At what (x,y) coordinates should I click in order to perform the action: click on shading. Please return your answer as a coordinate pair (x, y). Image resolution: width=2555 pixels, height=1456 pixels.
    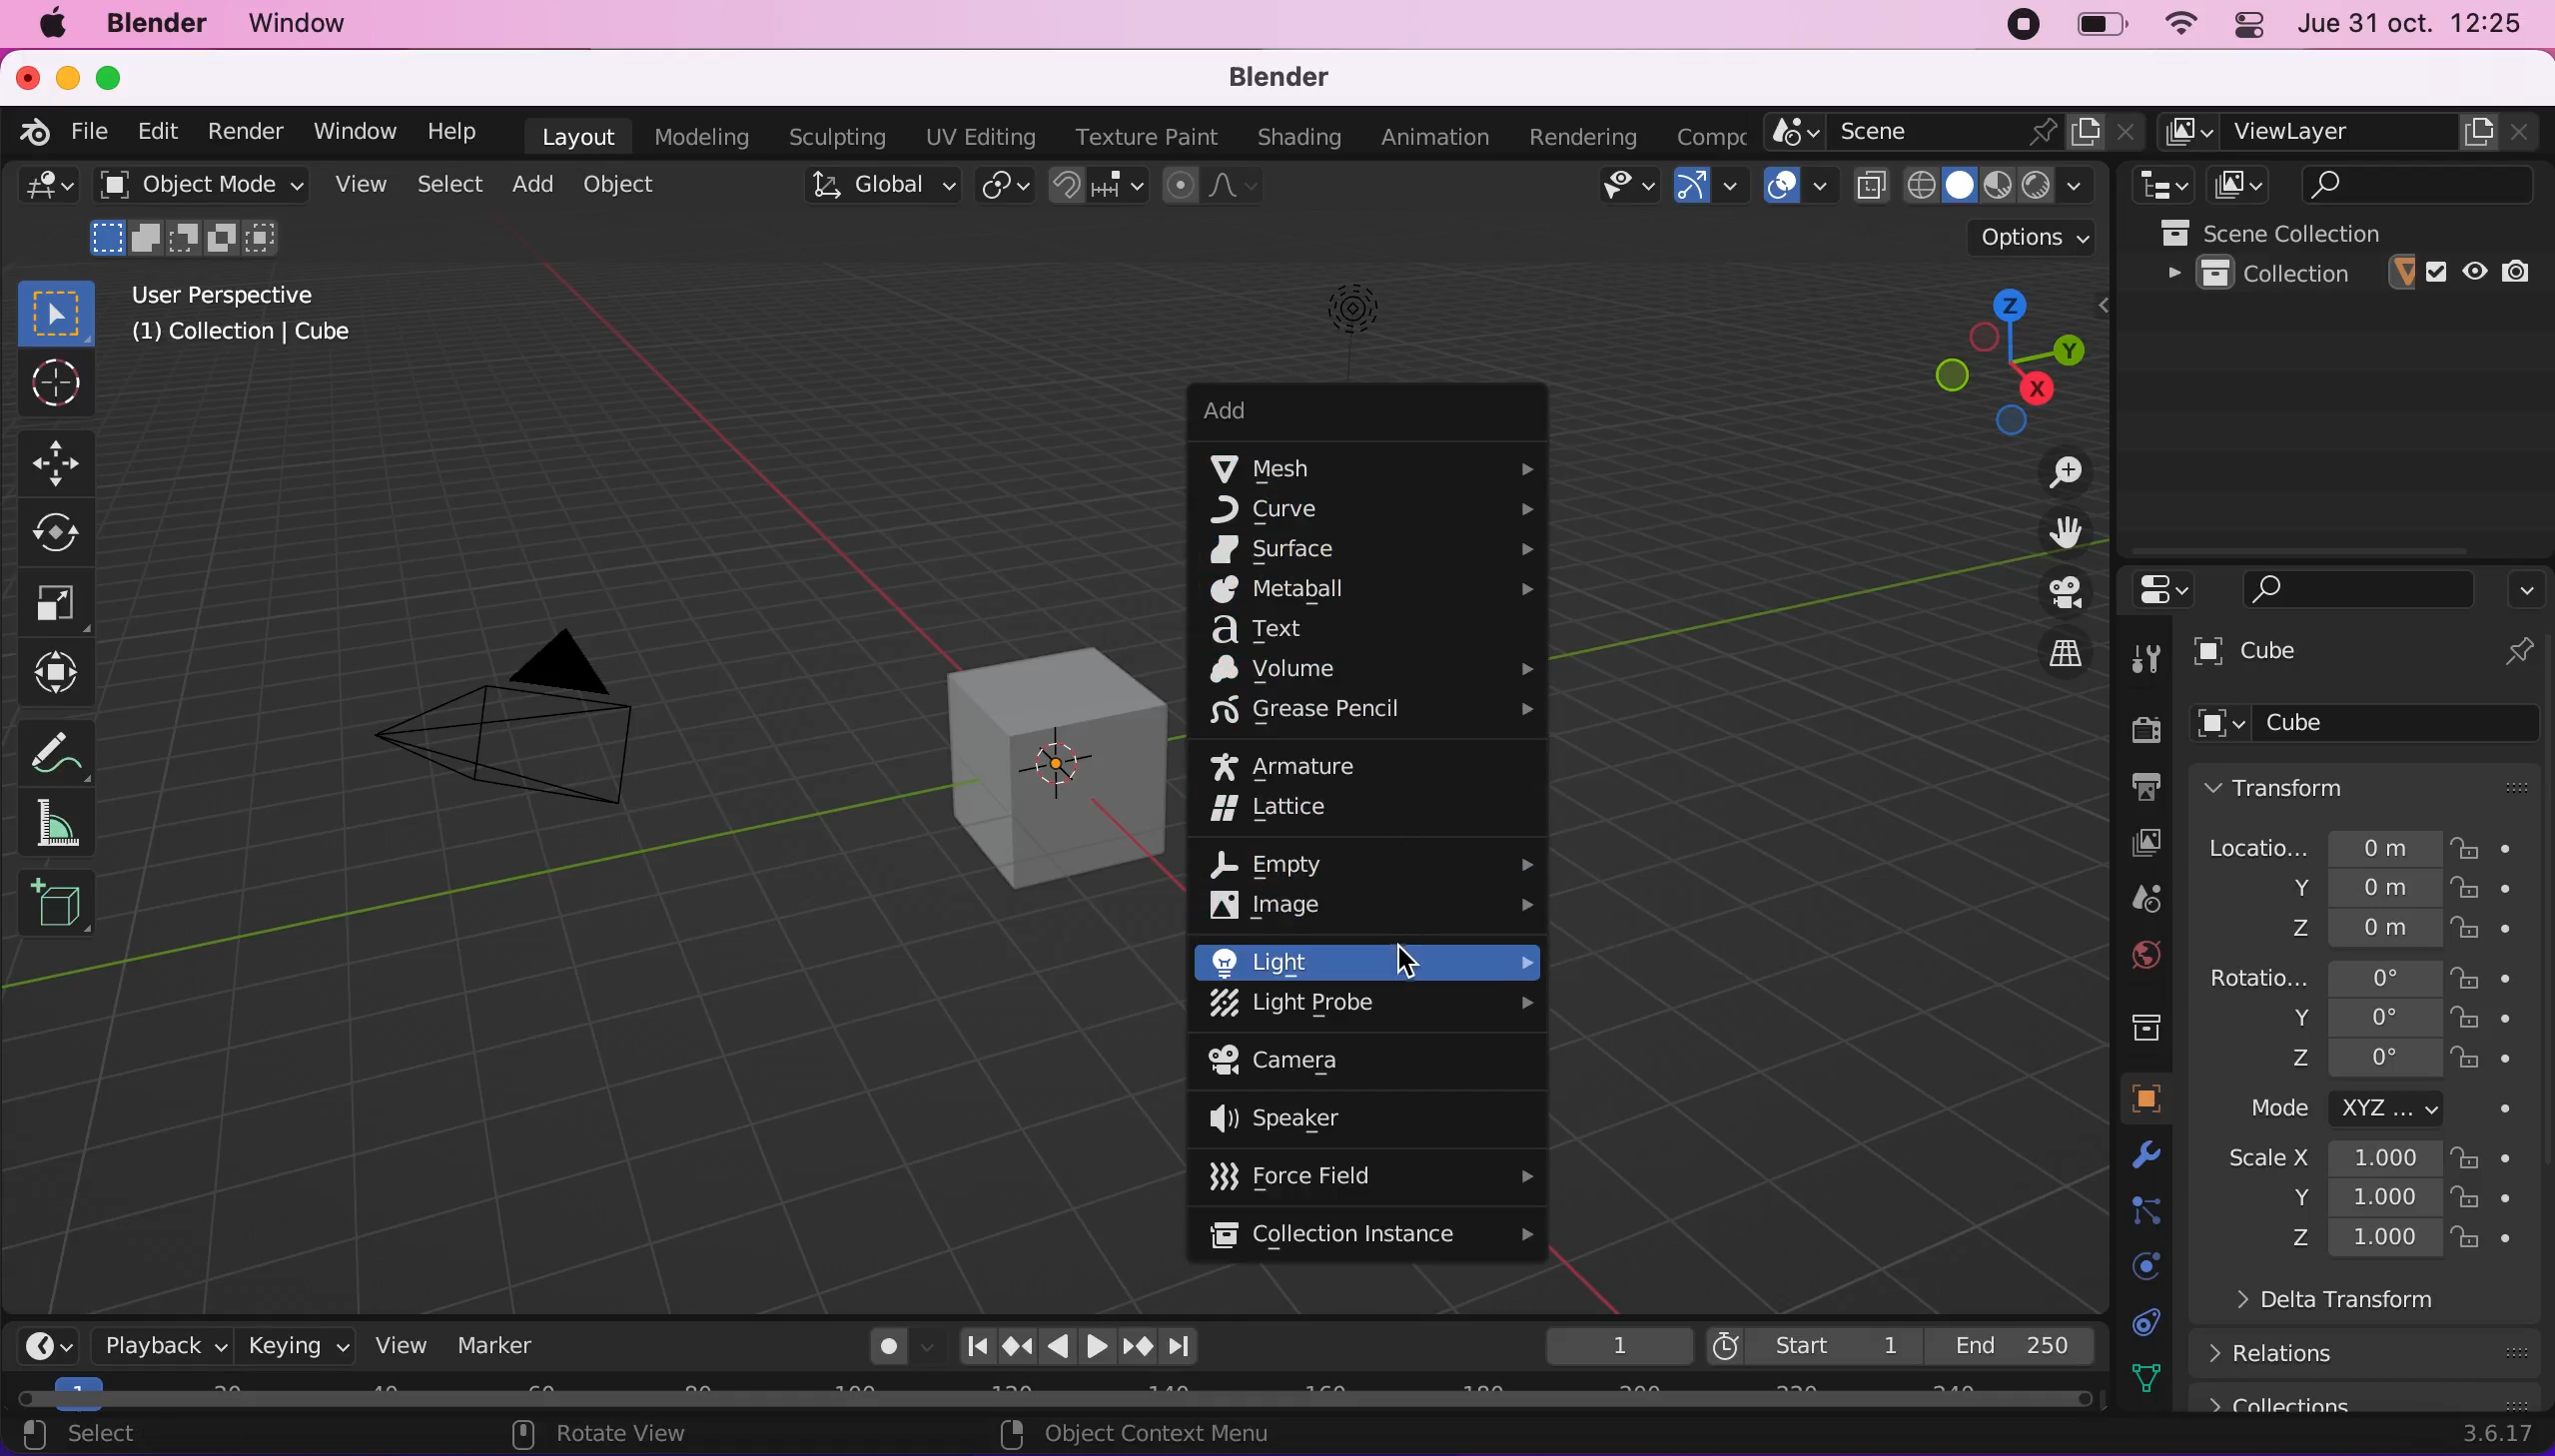
    Looking at the image, I should click on (1293, 139).